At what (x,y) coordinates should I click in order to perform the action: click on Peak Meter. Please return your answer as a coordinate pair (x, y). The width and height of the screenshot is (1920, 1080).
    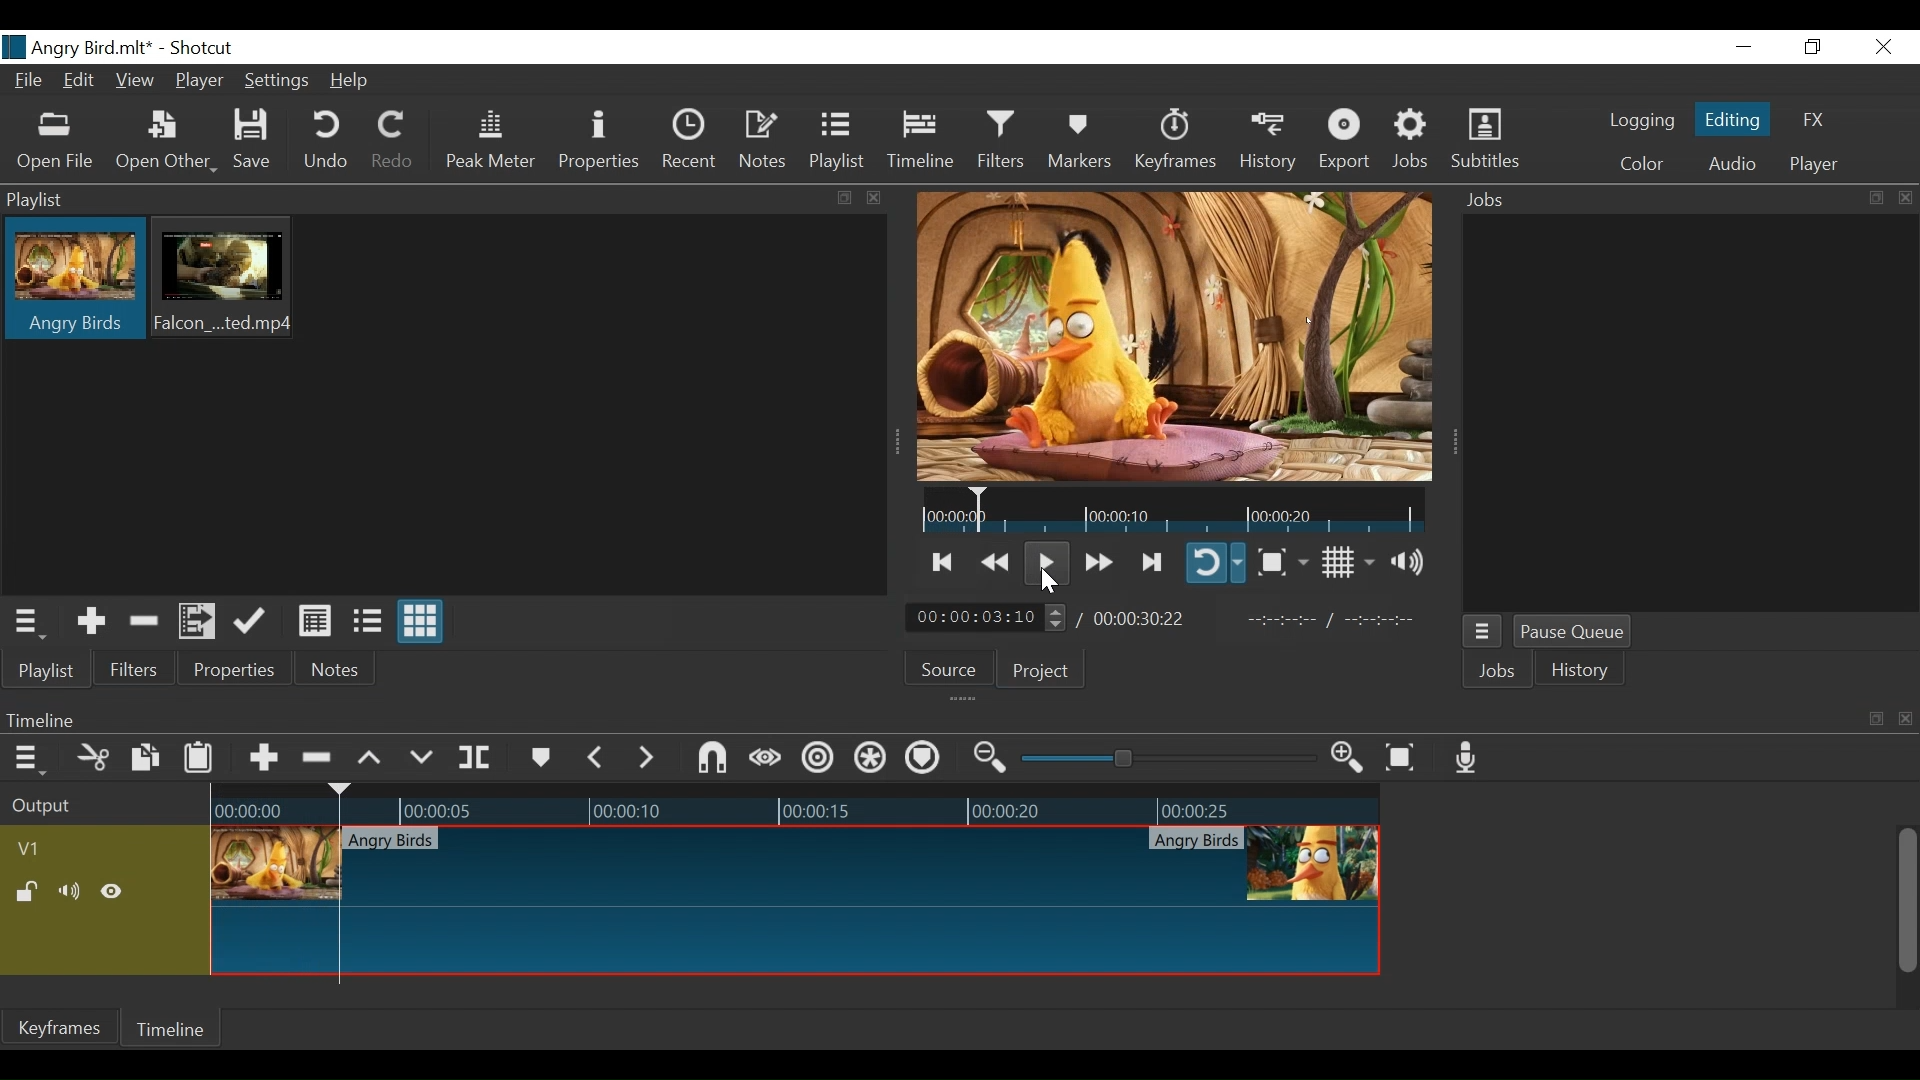
    Looking at the image, I should click on (490, 143).